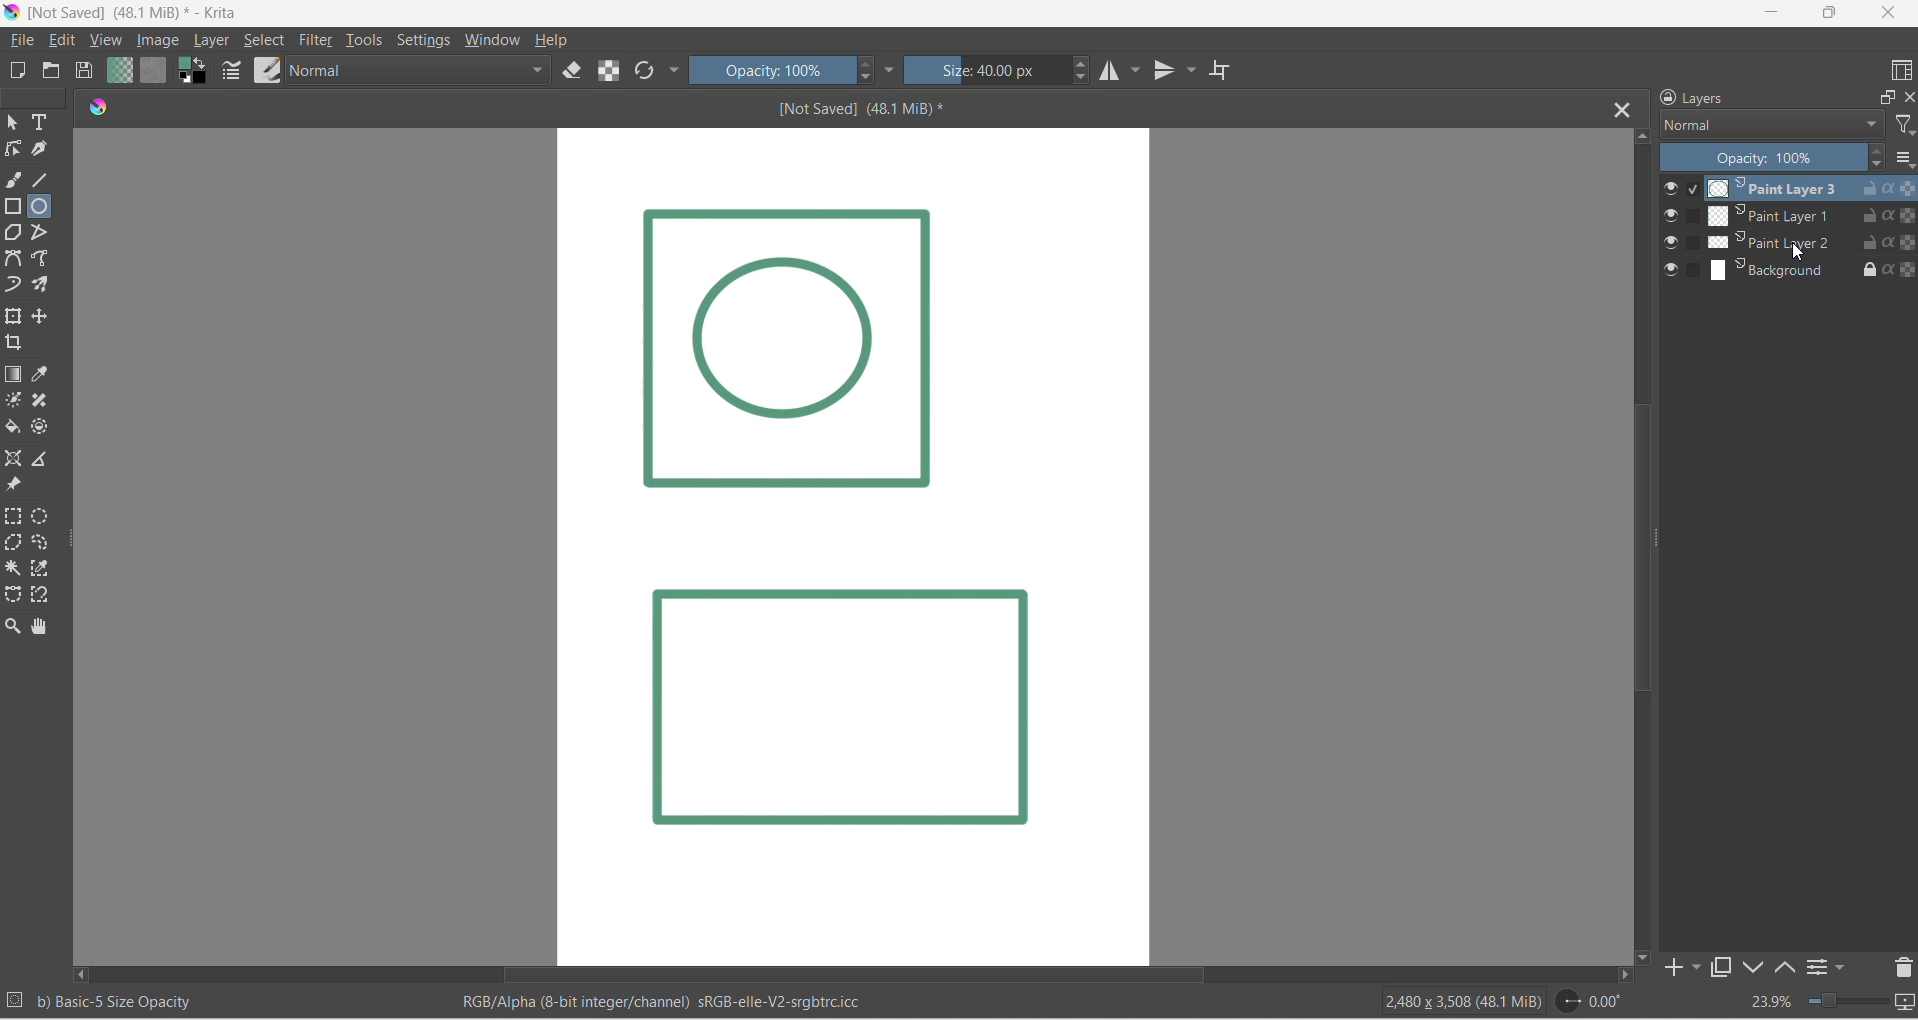 The image size is (1918, 1020). I want to click on checkbox, so click(1696, 188).